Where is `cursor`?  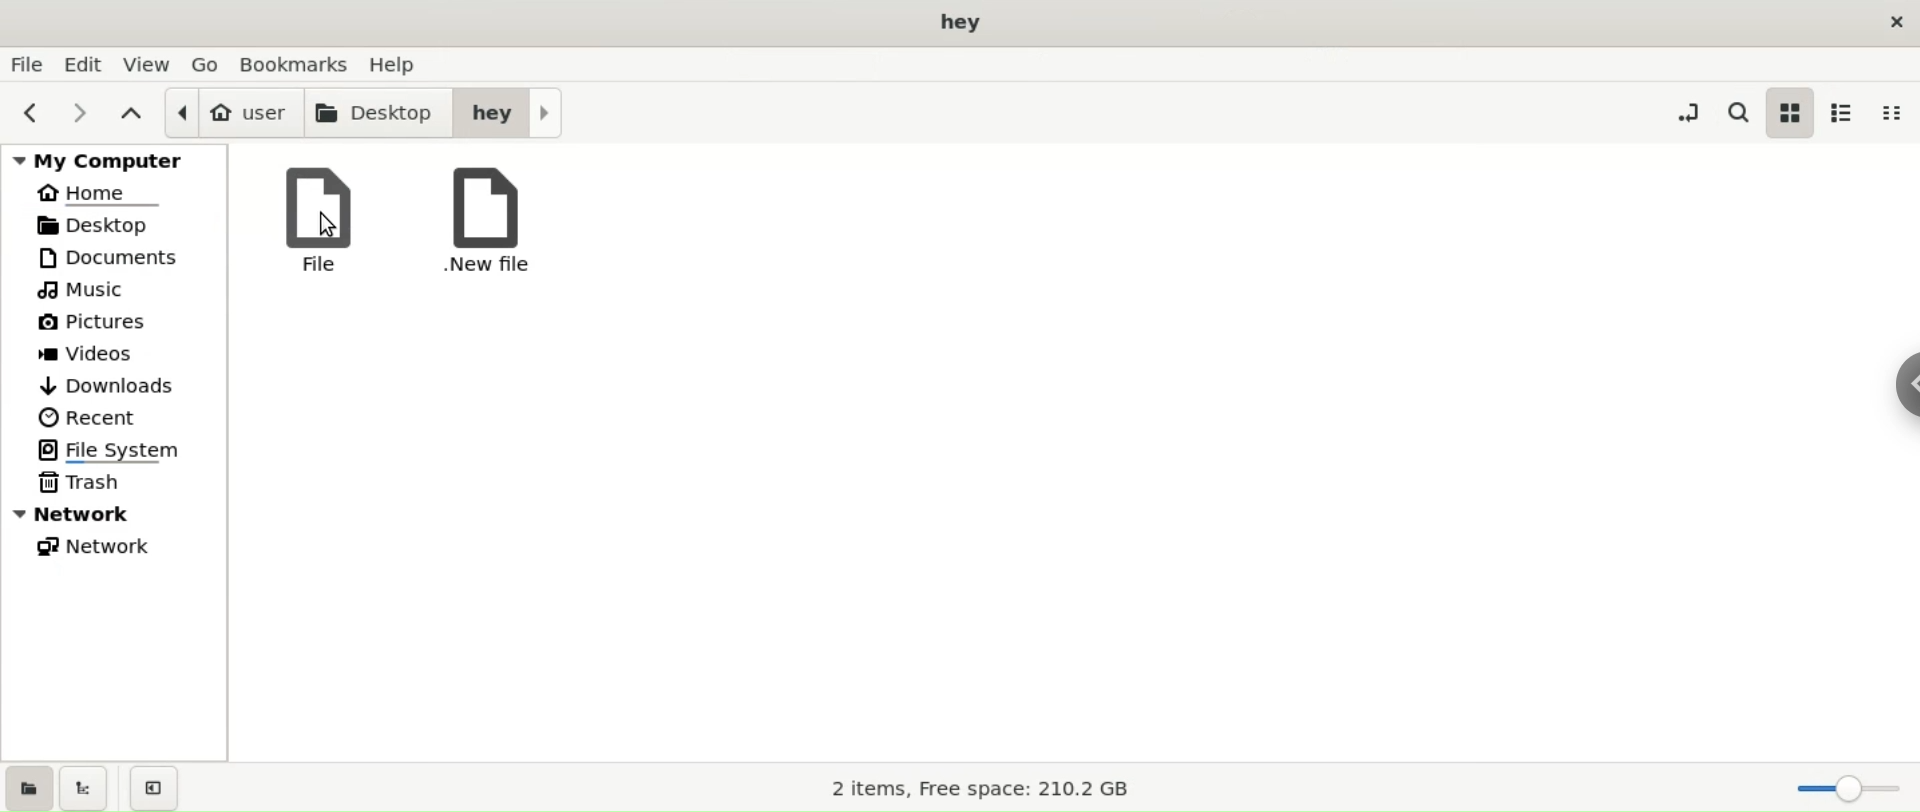
cursor is located at coordinates (328, 222).